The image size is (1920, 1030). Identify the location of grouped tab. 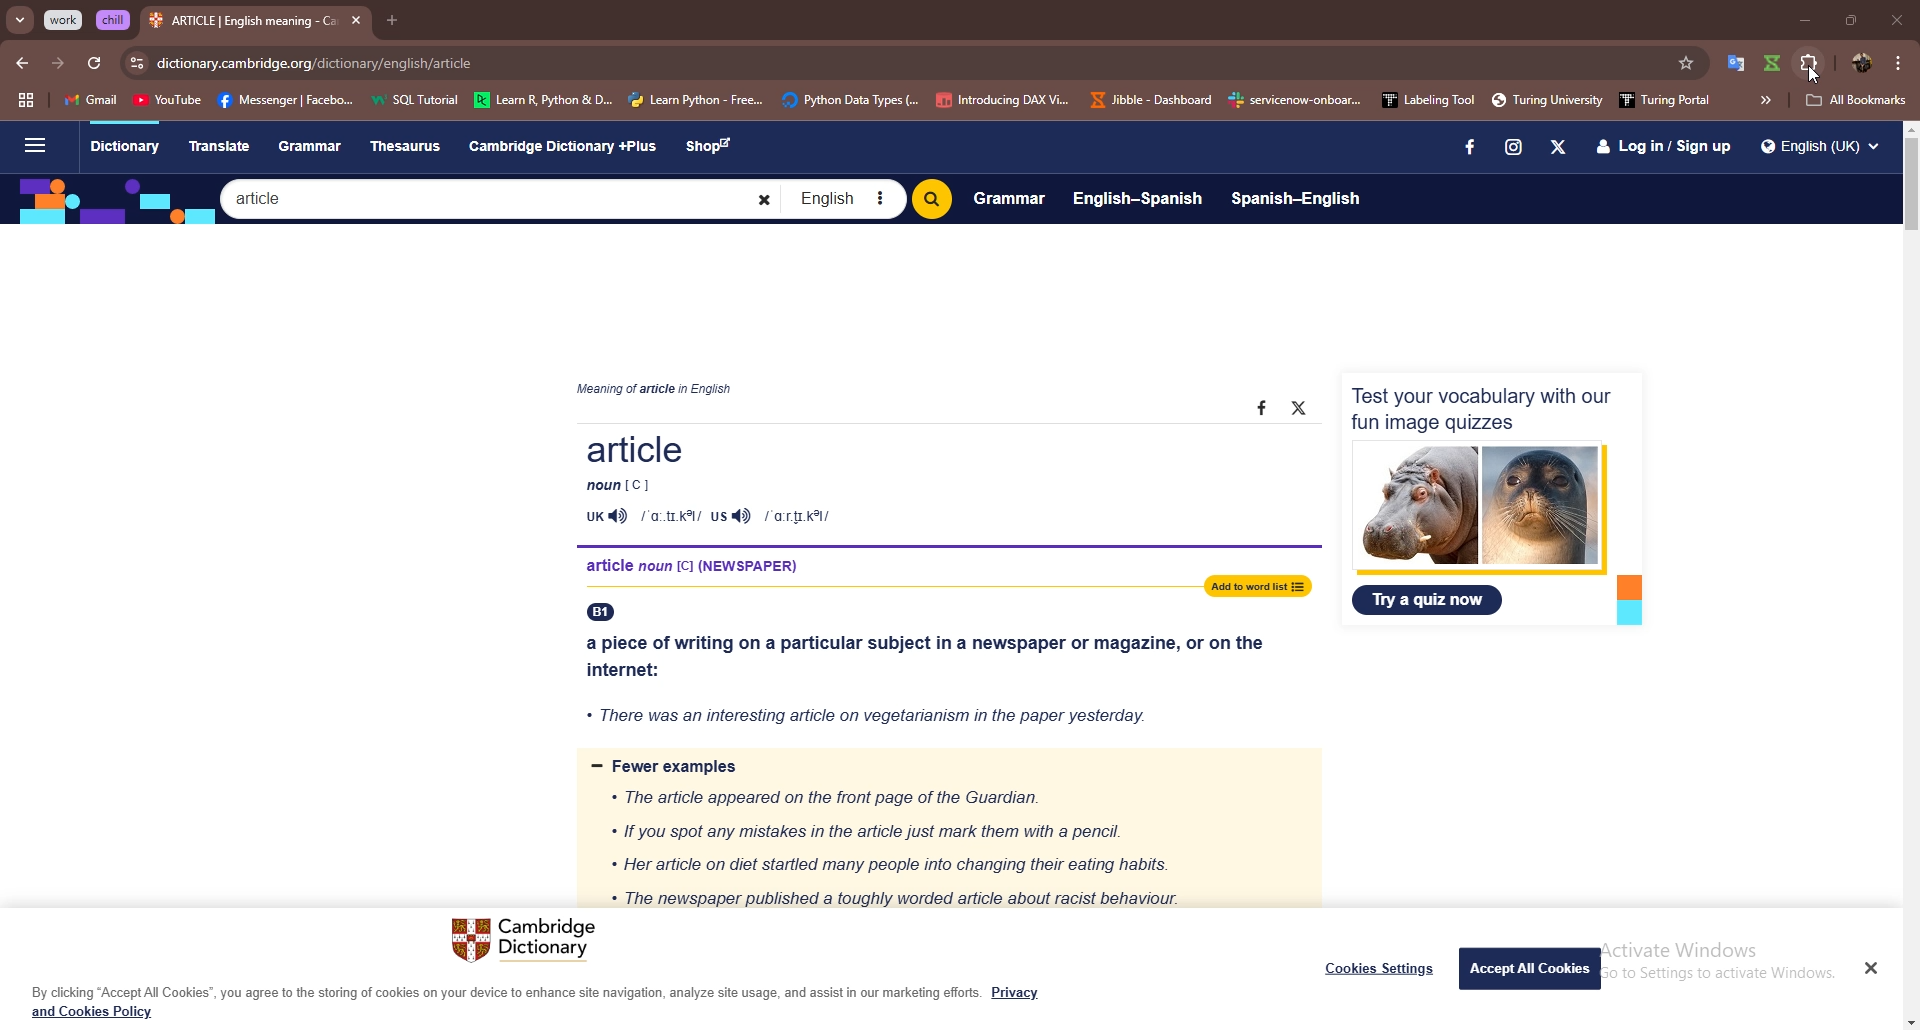
(65, 20).